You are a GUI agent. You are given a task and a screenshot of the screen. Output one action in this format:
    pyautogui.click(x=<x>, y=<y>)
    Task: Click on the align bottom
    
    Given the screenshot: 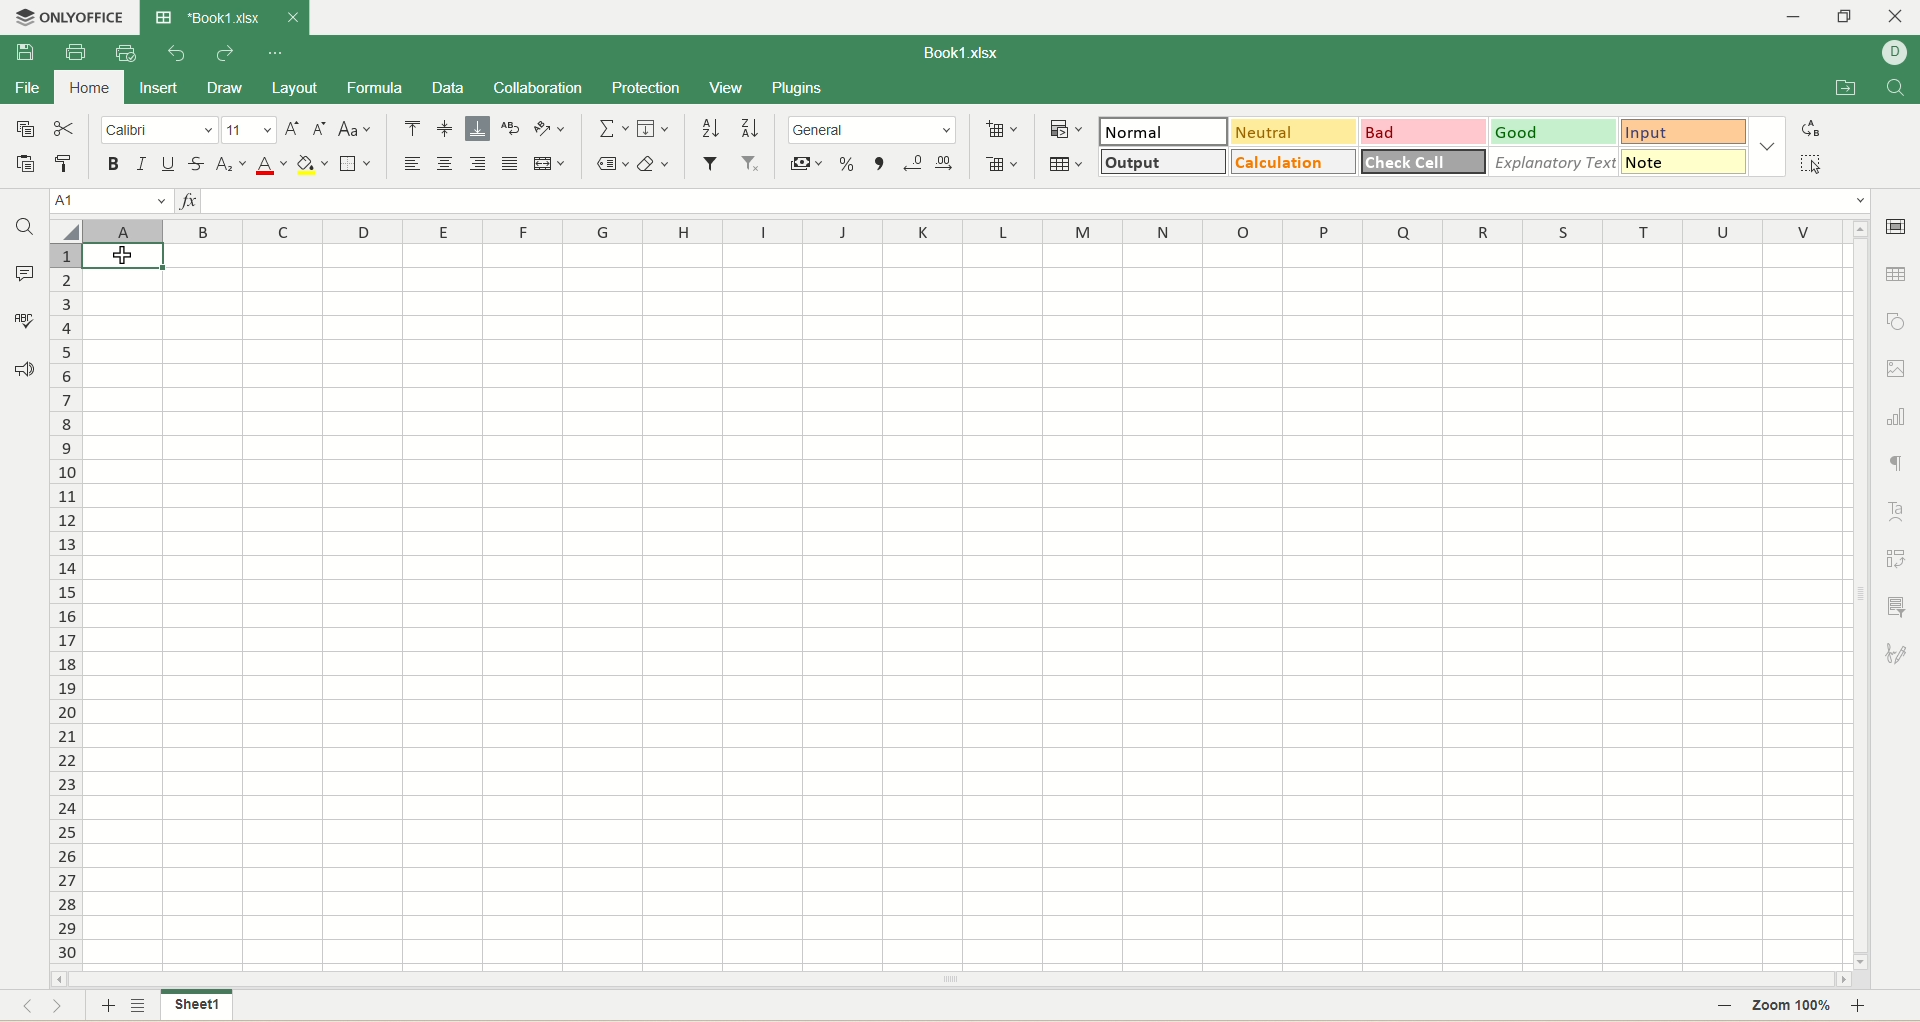 What is the action you would take?
    pyautogui.click(x=477, y=129)
    